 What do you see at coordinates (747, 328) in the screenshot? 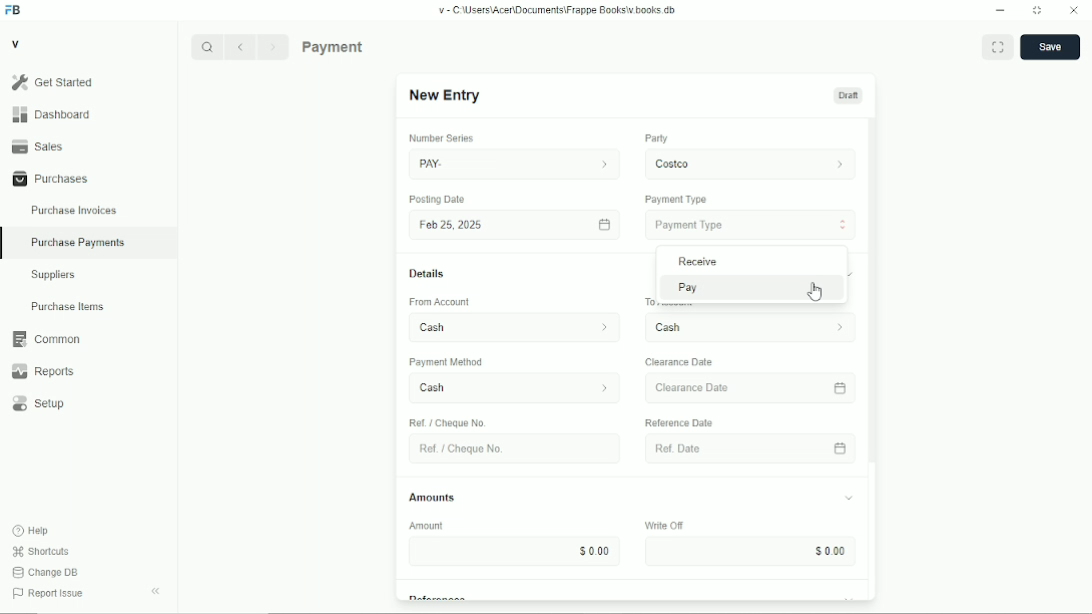
I see `To Account` at bounding box center [747, 328].